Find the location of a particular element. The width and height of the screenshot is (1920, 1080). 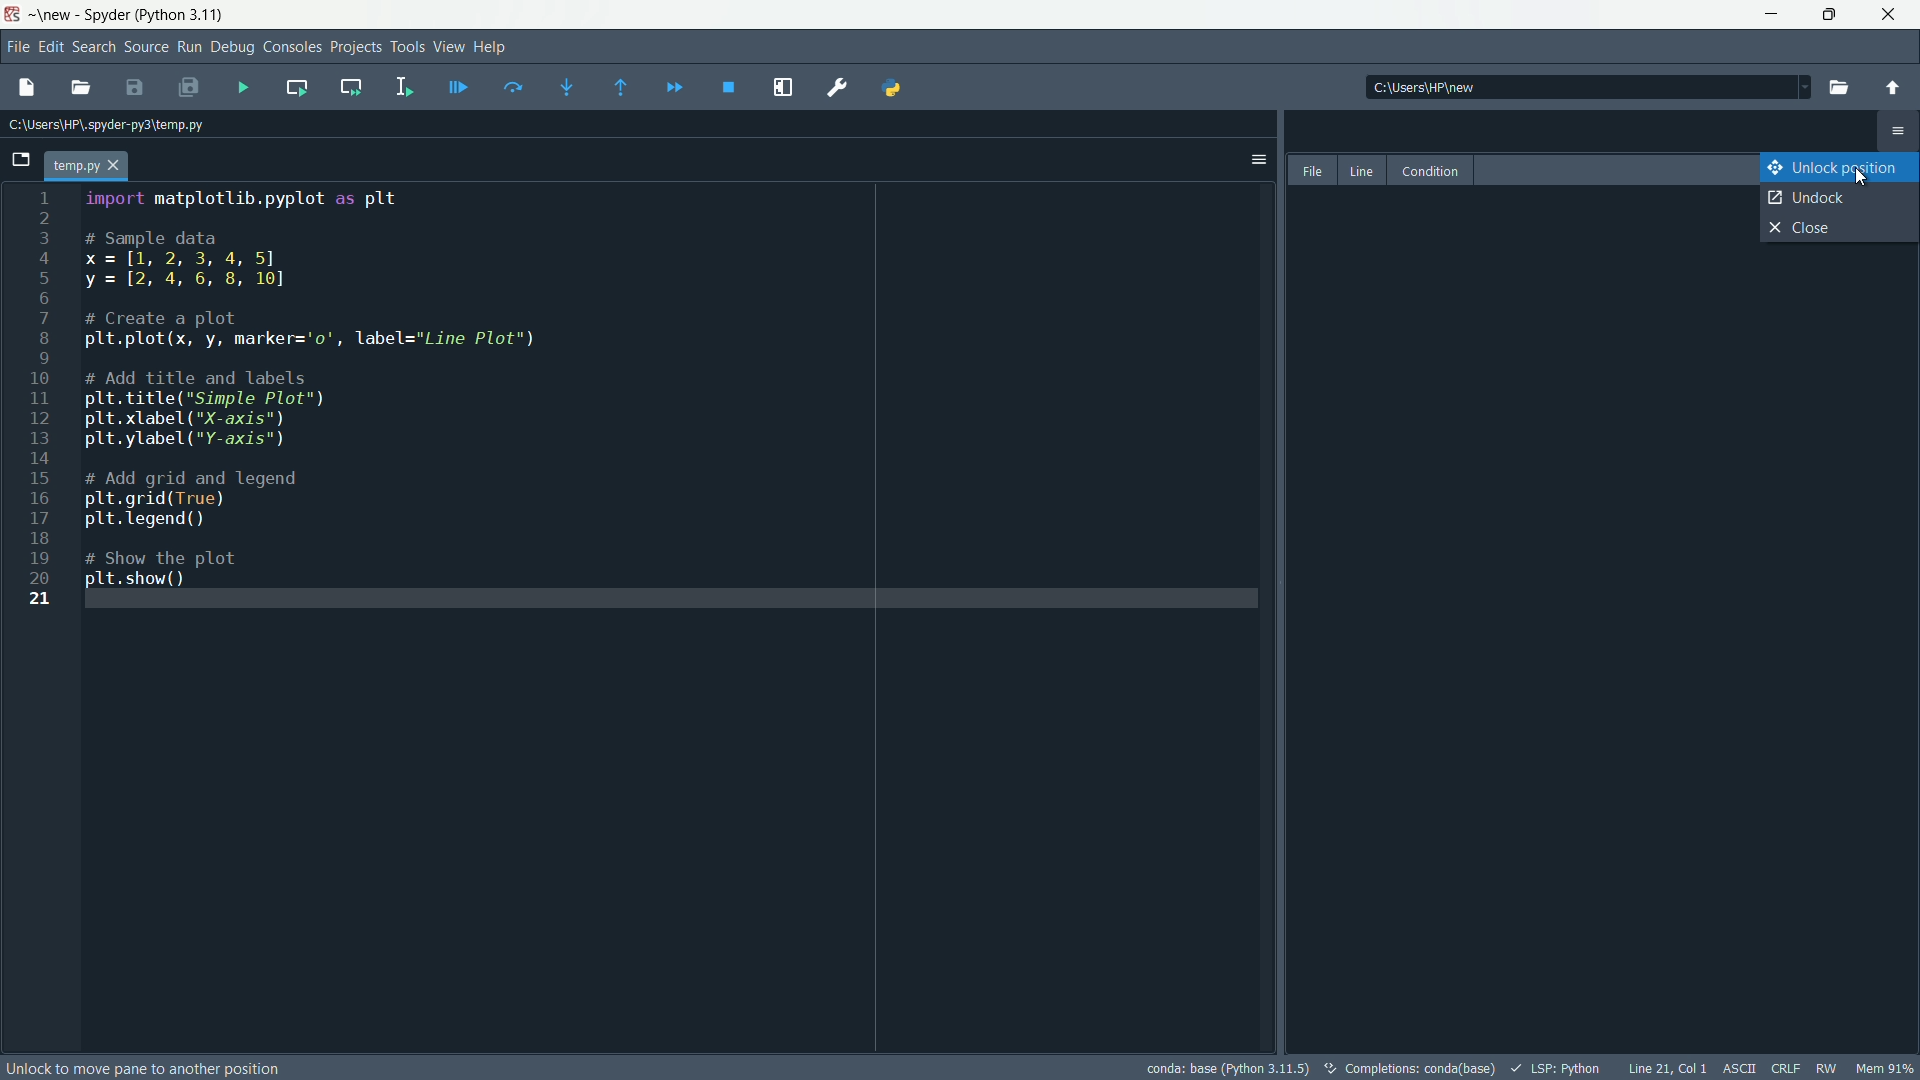

close is located at coordinates (1838, 229).